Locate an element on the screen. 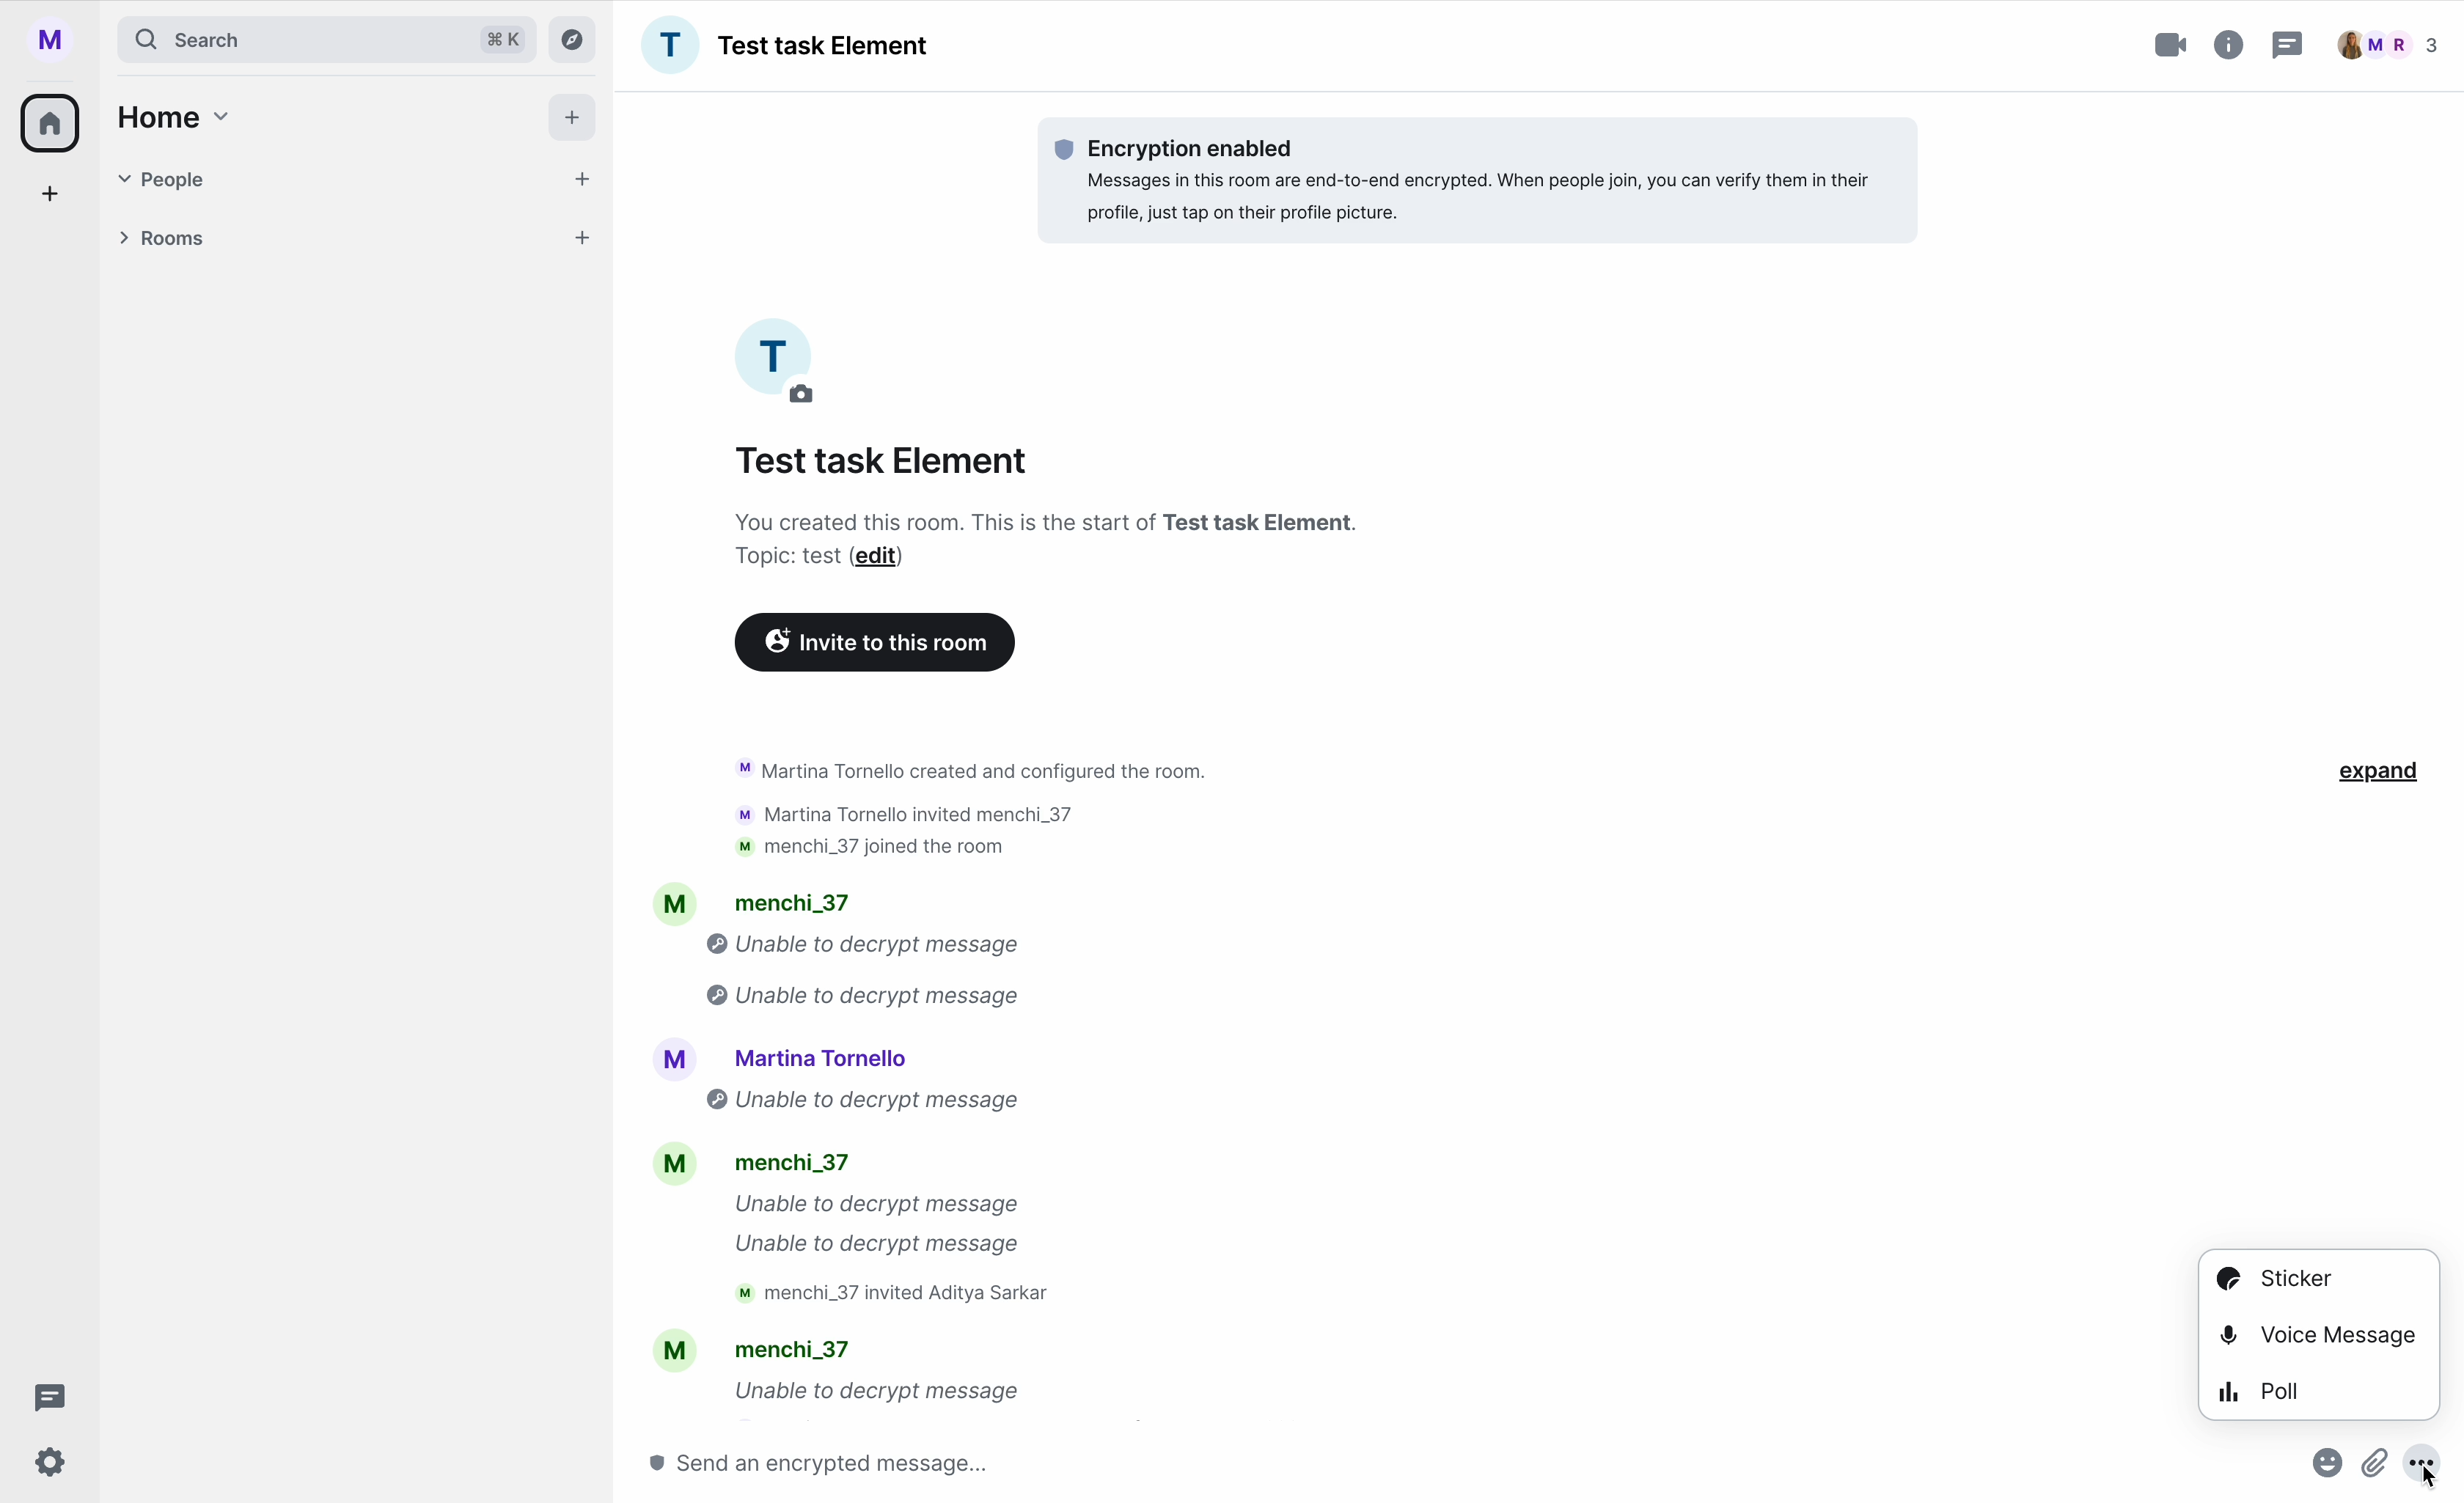 The height and width of the screenshot is (1503, 2464). attach files is located at coordinates (2378, 1471).